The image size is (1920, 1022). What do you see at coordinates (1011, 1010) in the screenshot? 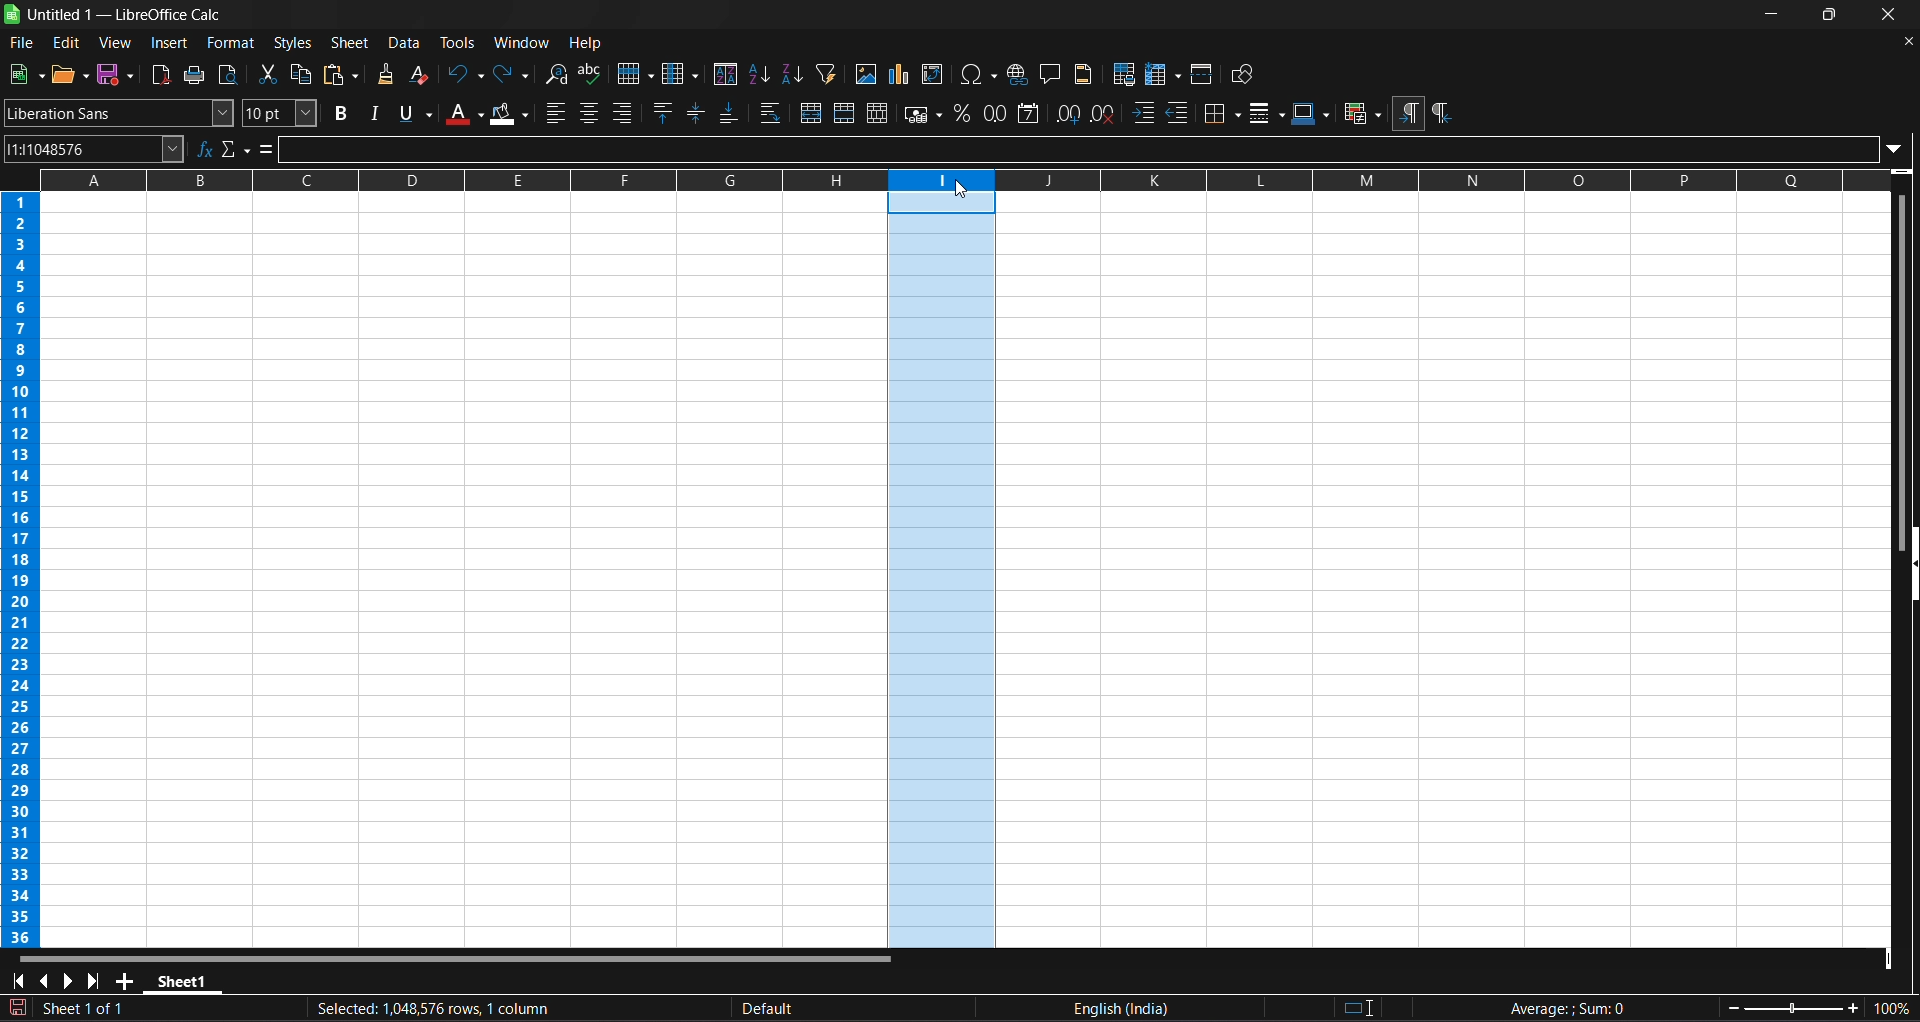
I see `text language` at bounding box center [1011, 1010].